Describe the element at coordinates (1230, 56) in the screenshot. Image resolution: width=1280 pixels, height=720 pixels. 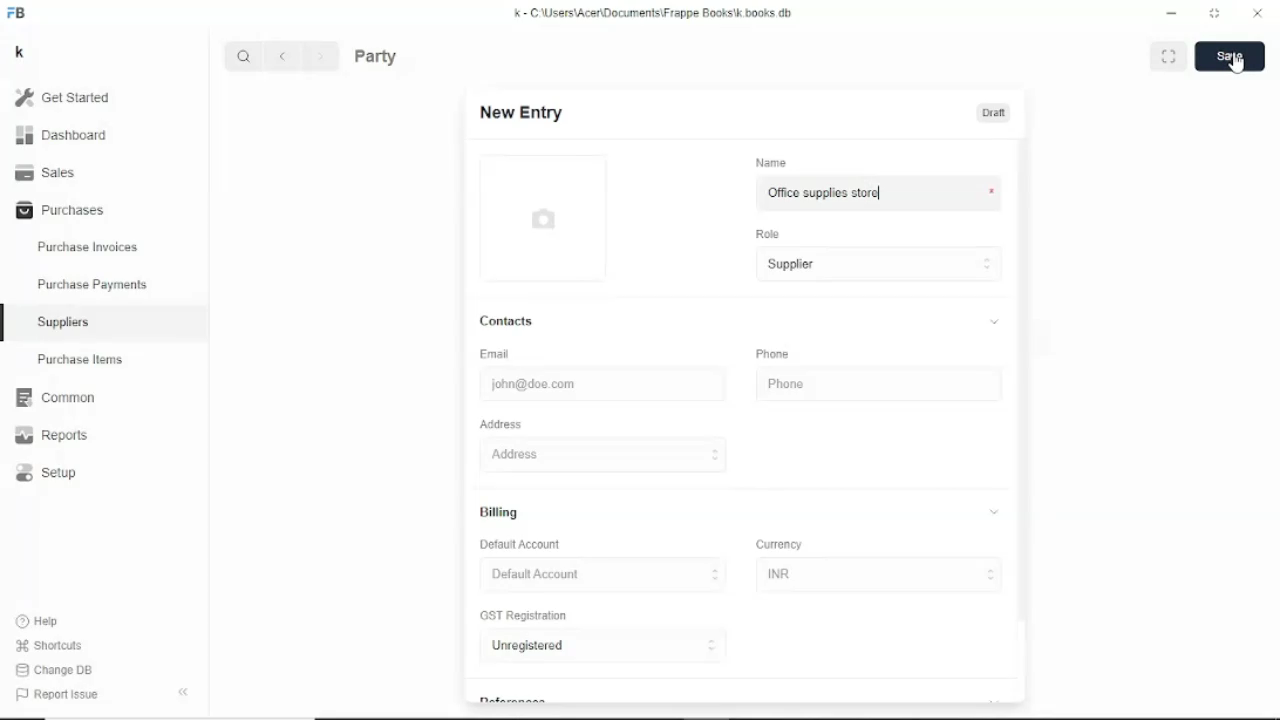
I see `Save` at that location.